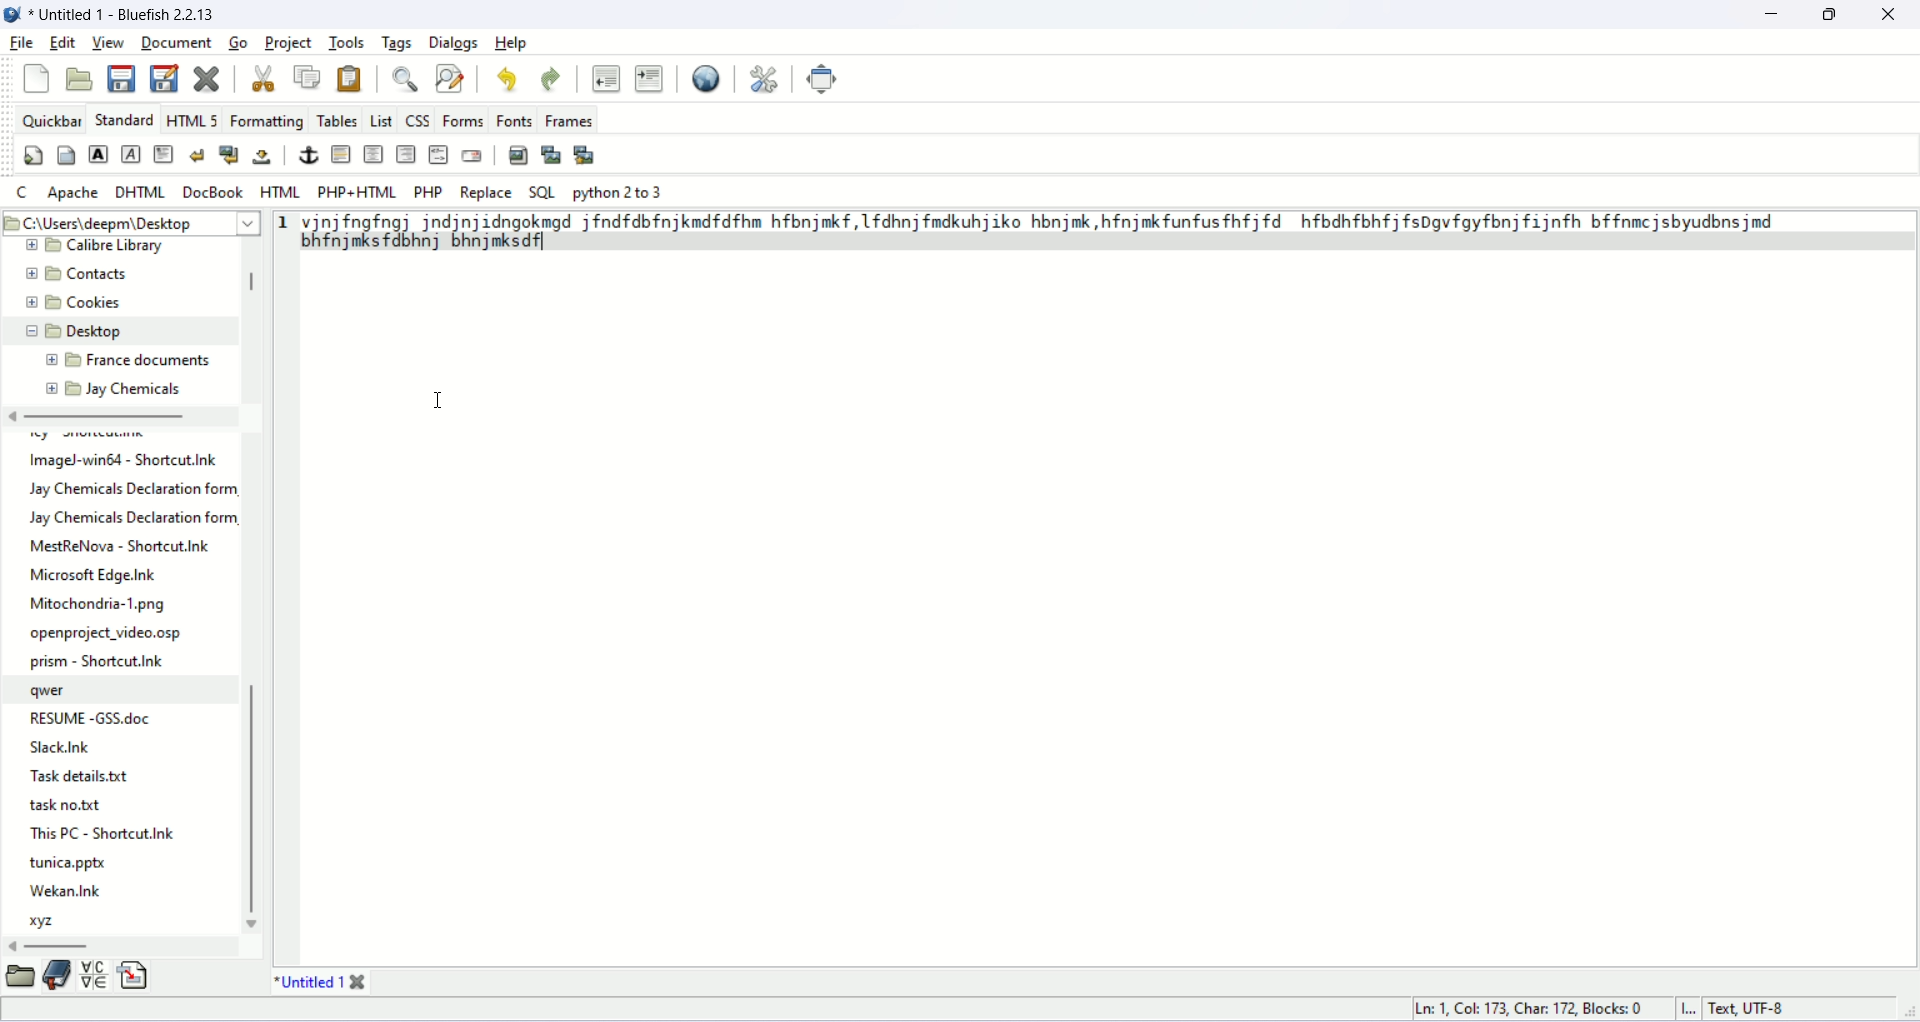 This screenshot has width=1920, height=1022. What do you see at coordinates (32, 156) in the screenshot?
I see `quickstart` at bounding box center [32, 156].